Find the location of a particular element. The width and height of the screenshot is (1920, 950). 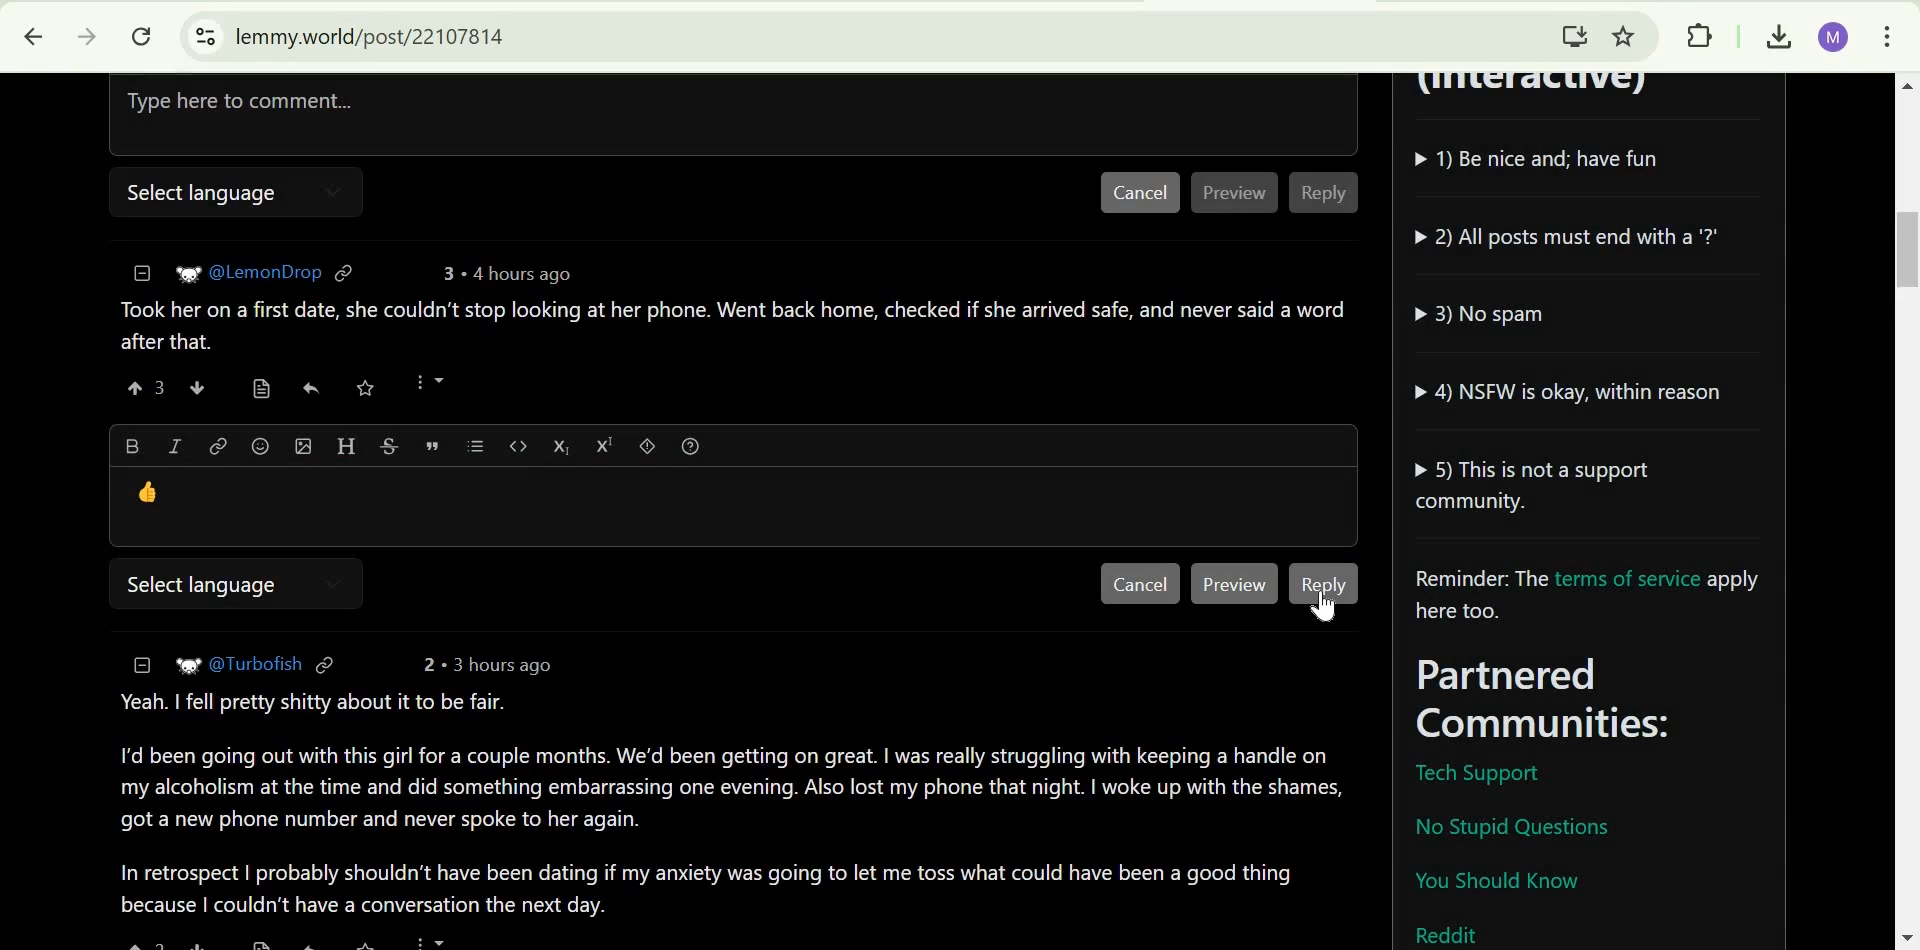

save is located at coordinates (366, 387).